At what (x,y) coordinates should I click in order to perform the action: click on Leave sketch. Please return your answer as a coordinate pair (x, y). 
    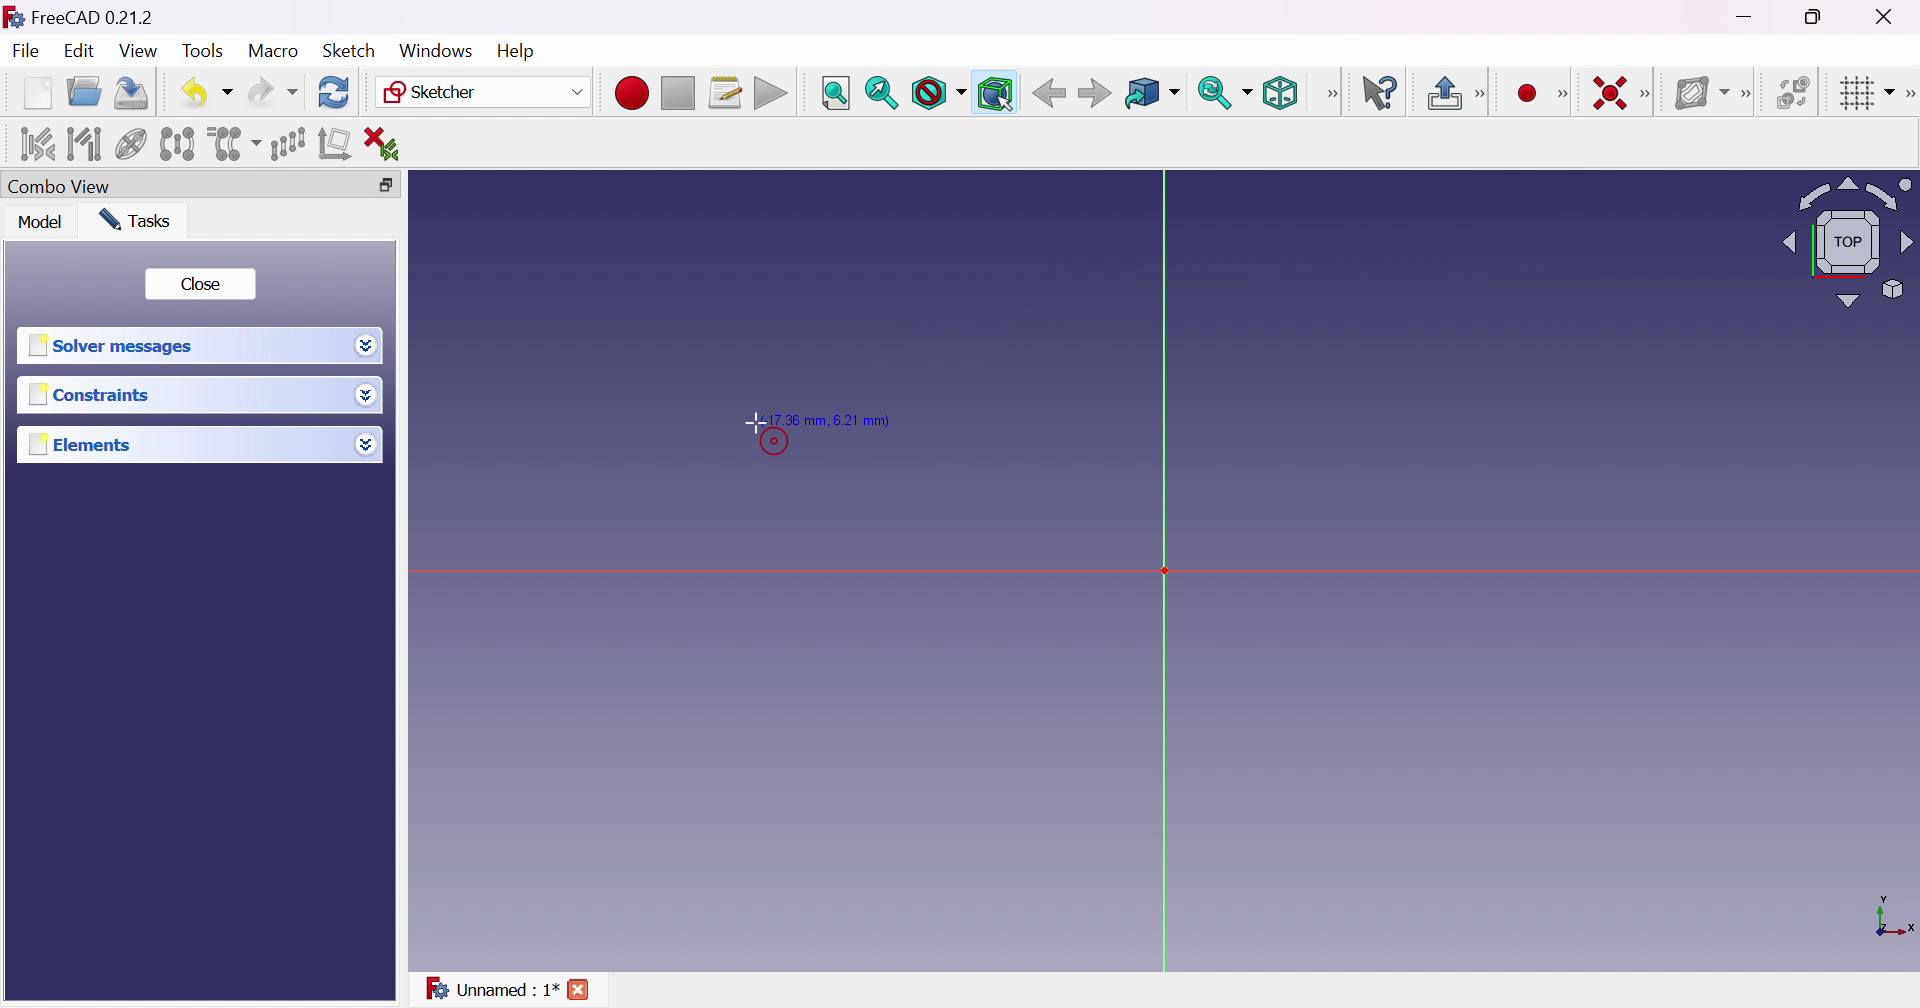
    Looking at the image, I should click on (1442, 92).